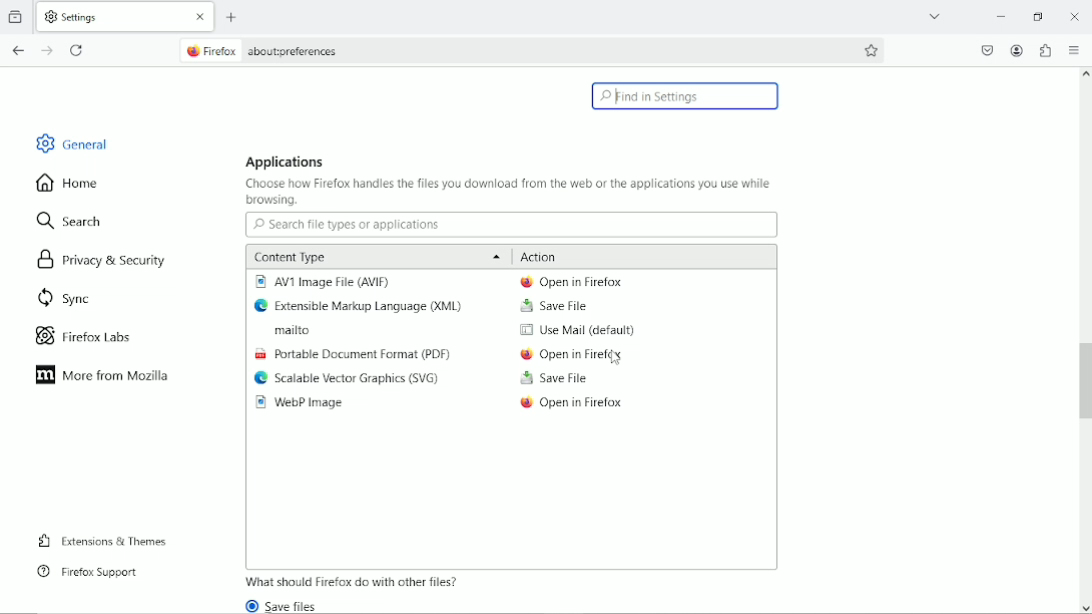  Describe the element at coordinates (1041, 17) in the screenshot. I see `Restore down` at that location.